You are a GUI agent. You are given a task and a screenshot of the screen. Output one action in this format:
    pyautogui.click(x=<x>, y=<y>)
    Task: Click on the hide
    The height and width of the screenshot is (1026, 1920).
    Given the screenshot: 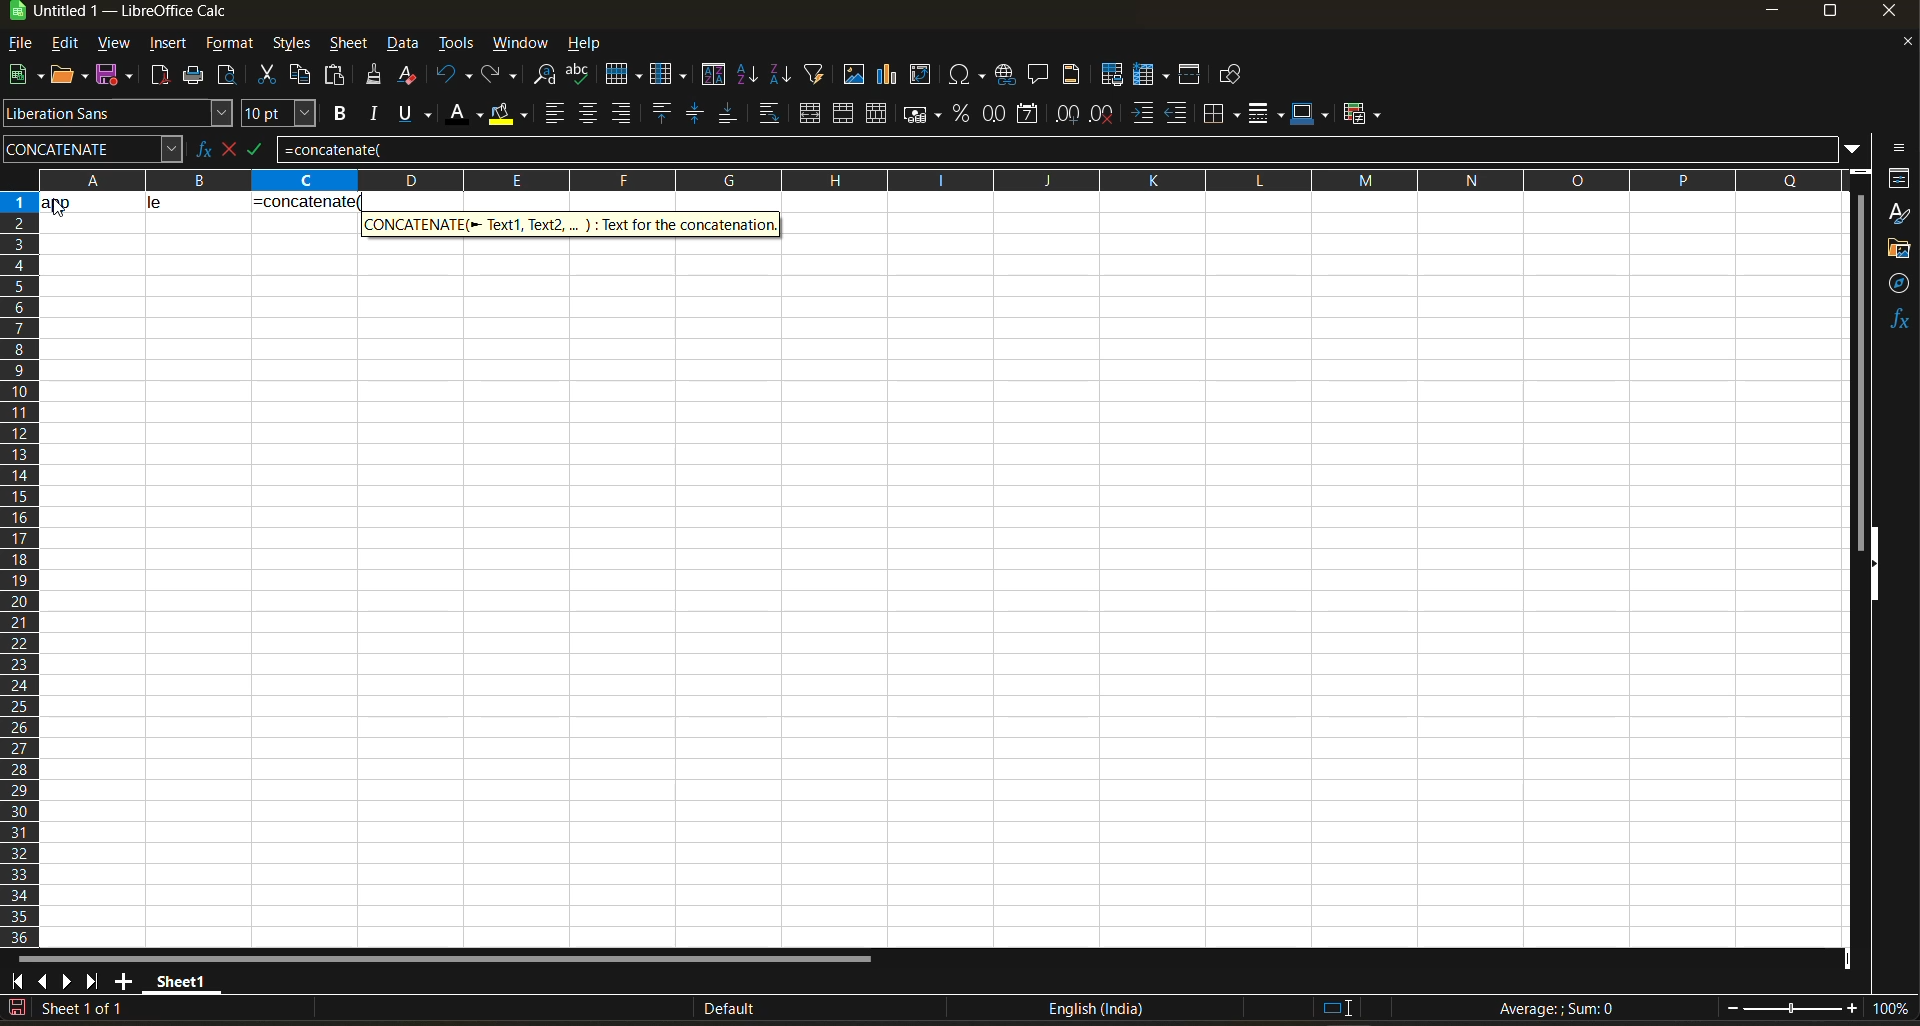 What is the action you would take?
    pyautogui.click(x=1873, y=565)
    